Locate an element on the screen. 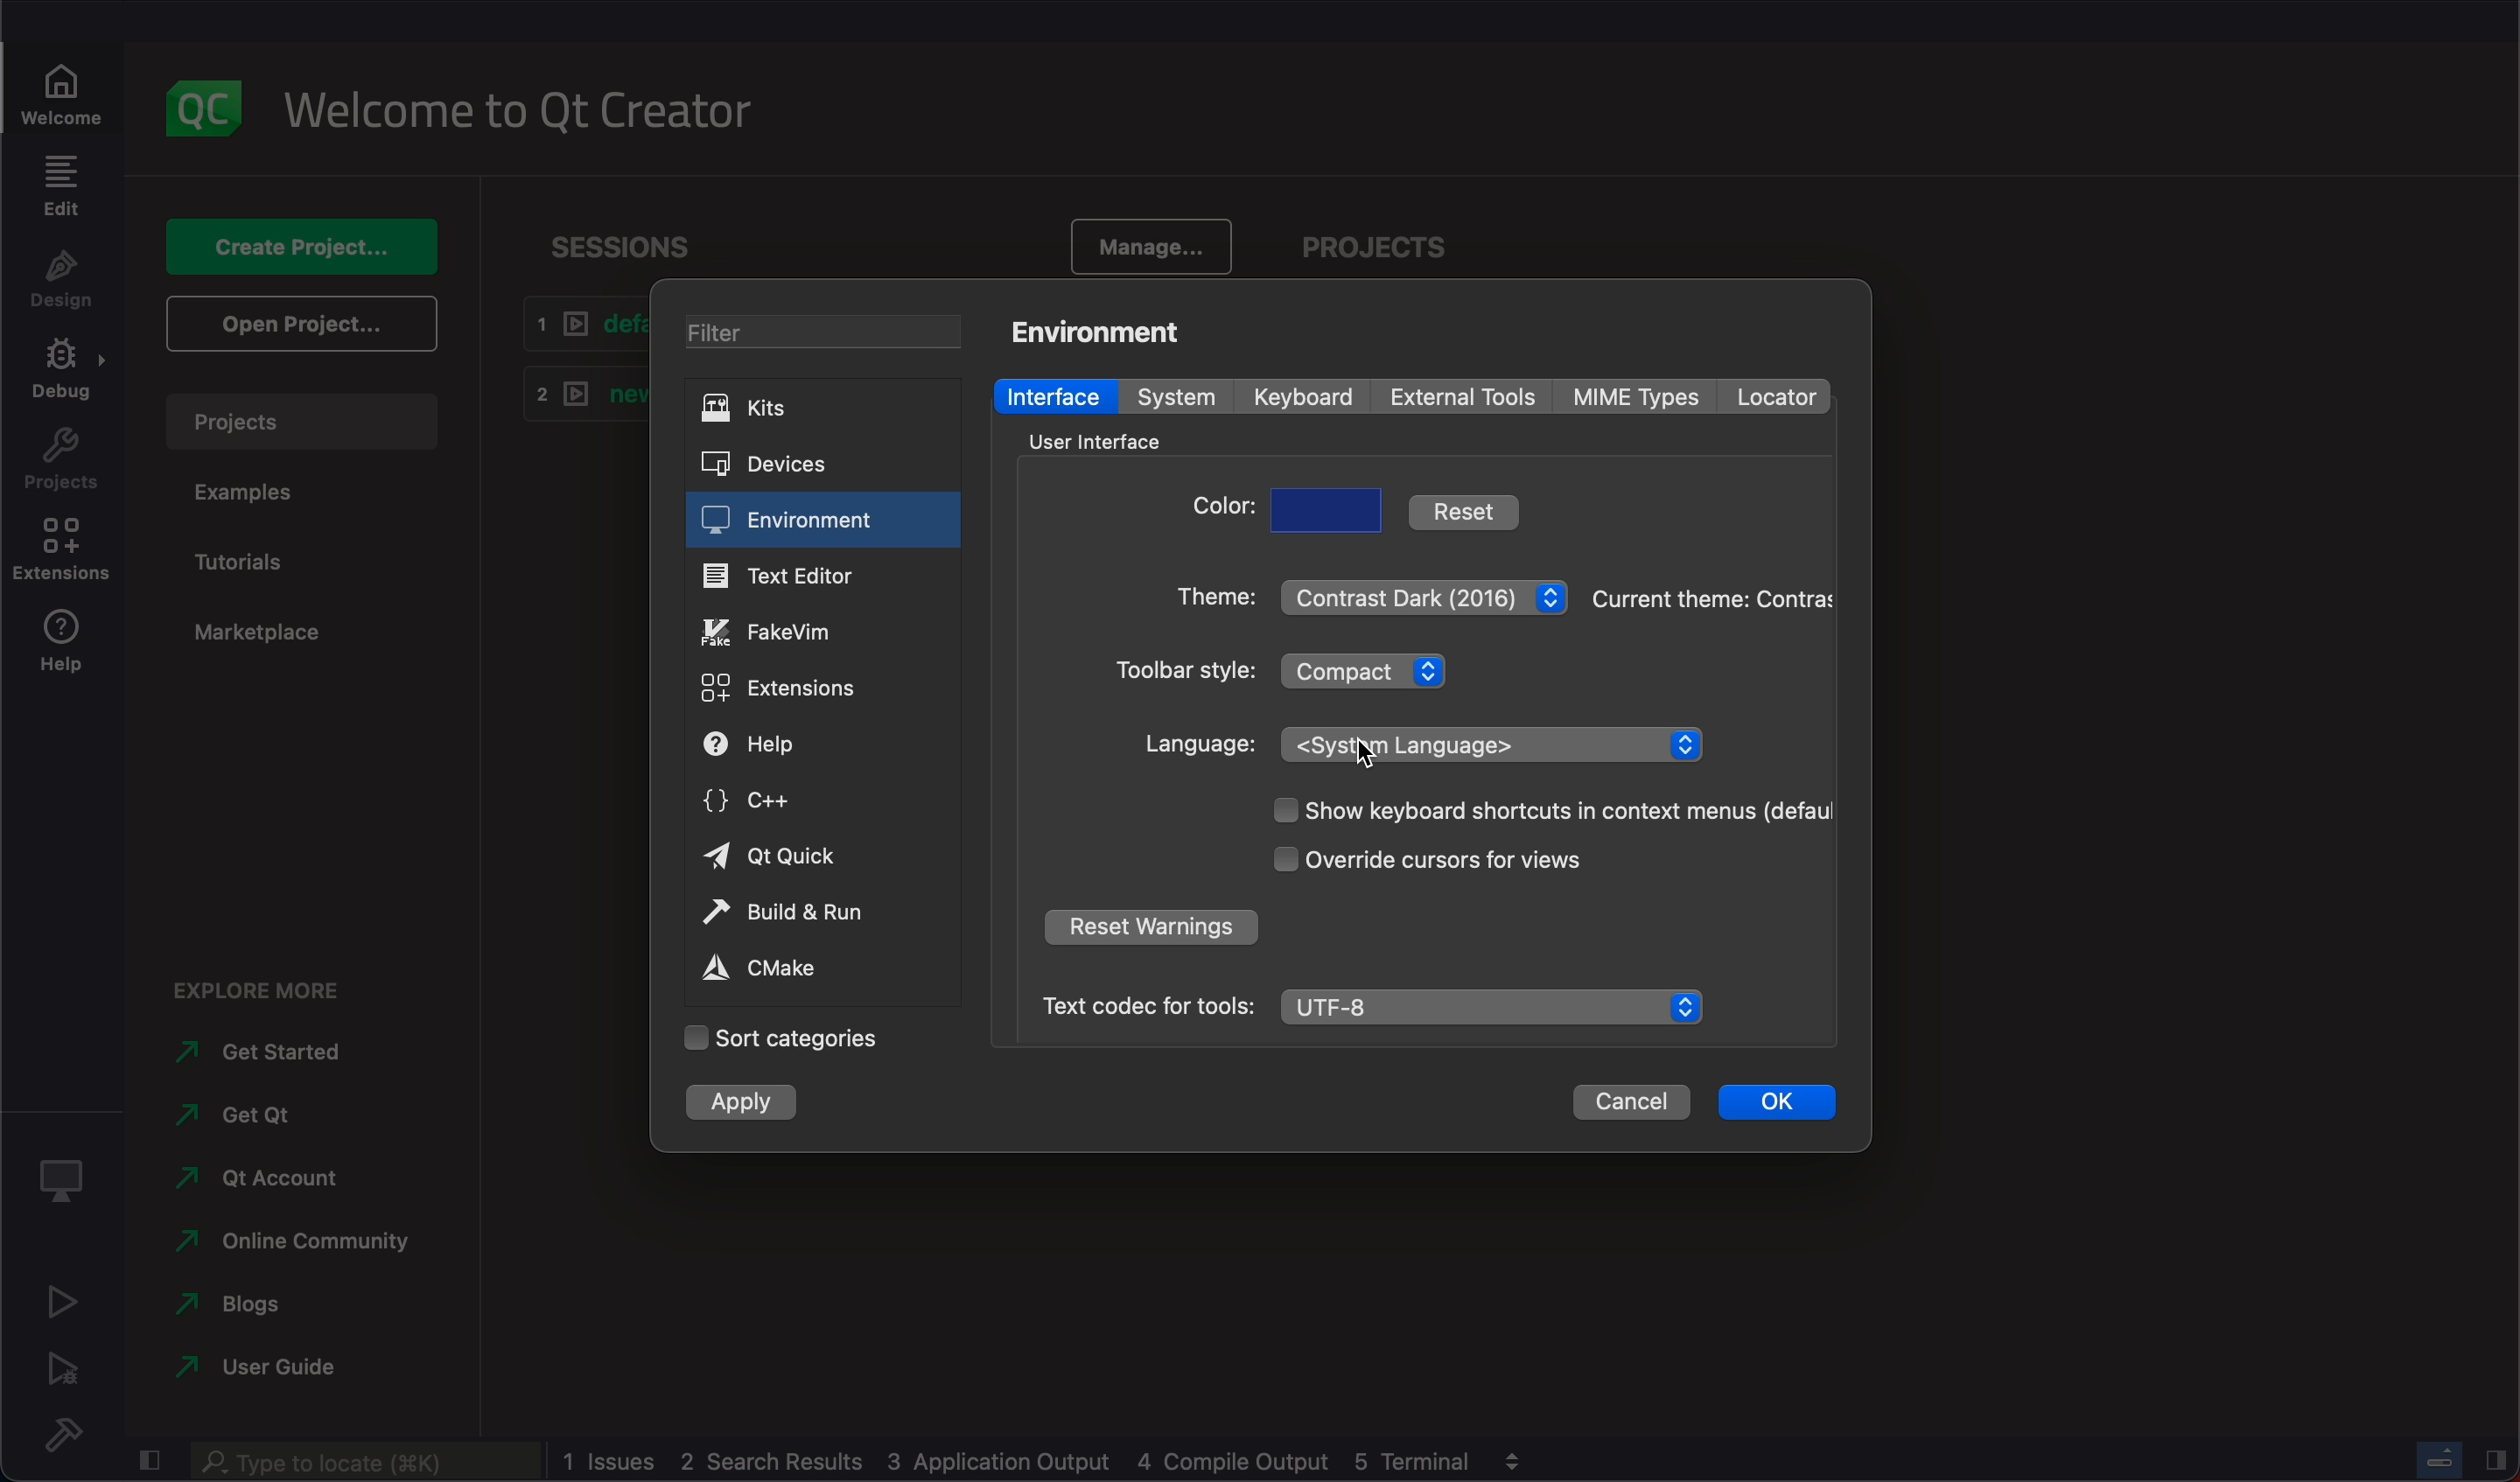 This screenshot has height=1482, width=2520. cursor is located at coordinates (1426, 862).